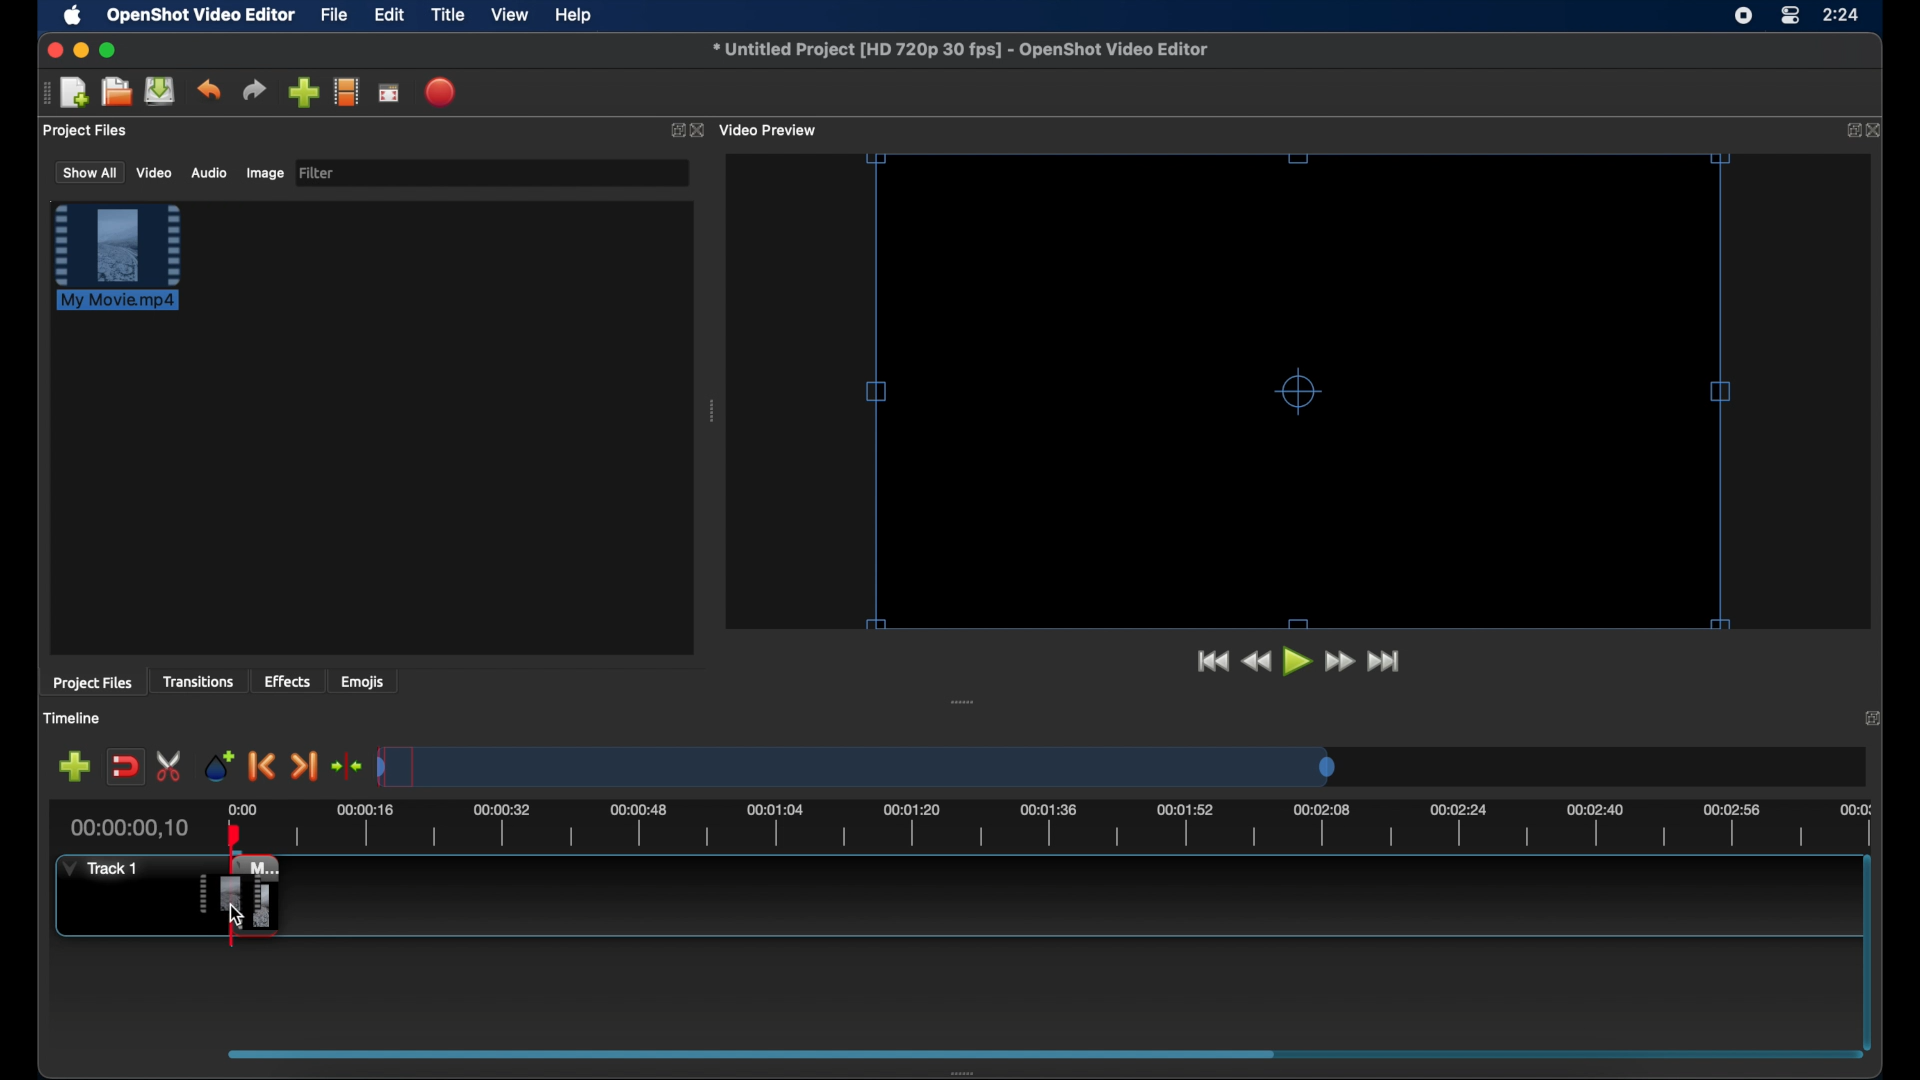 This screenshot has width=1920, height=1080. I want to click on enable razor, so click(169, 766).